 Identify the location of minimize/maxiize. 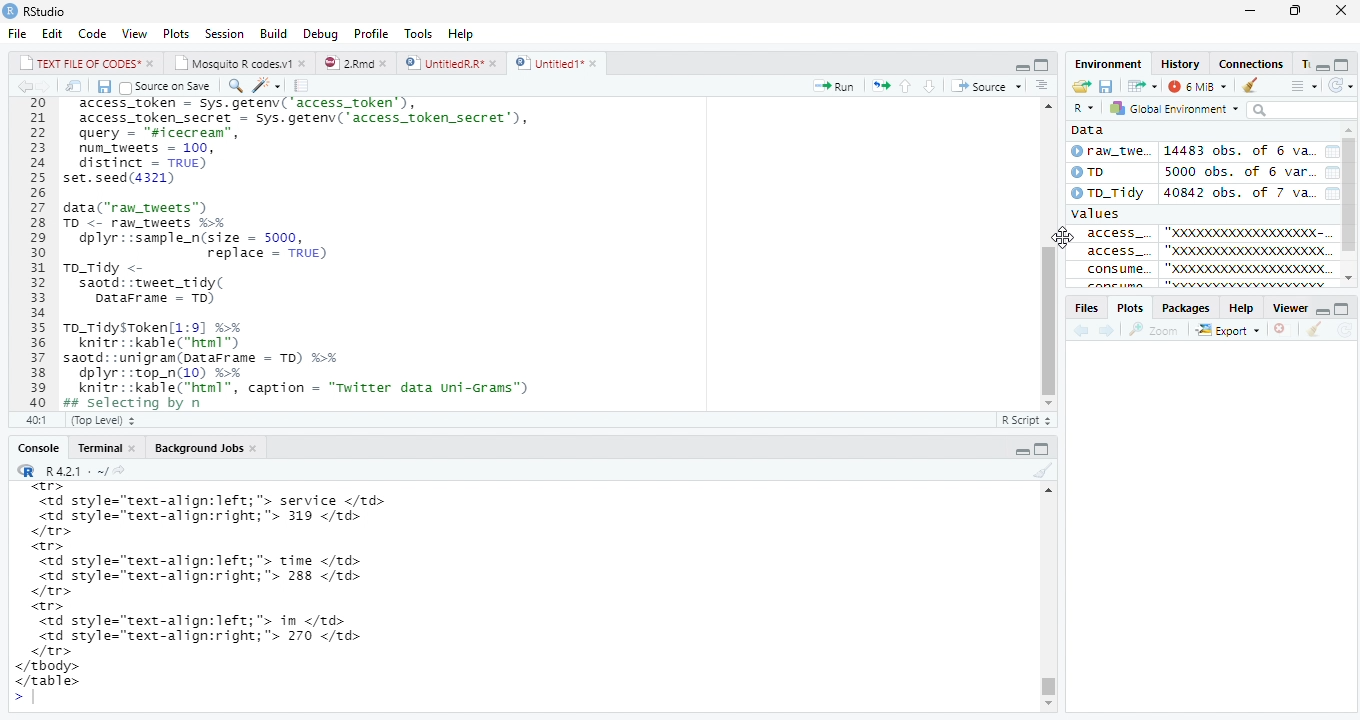
(1034, 447).